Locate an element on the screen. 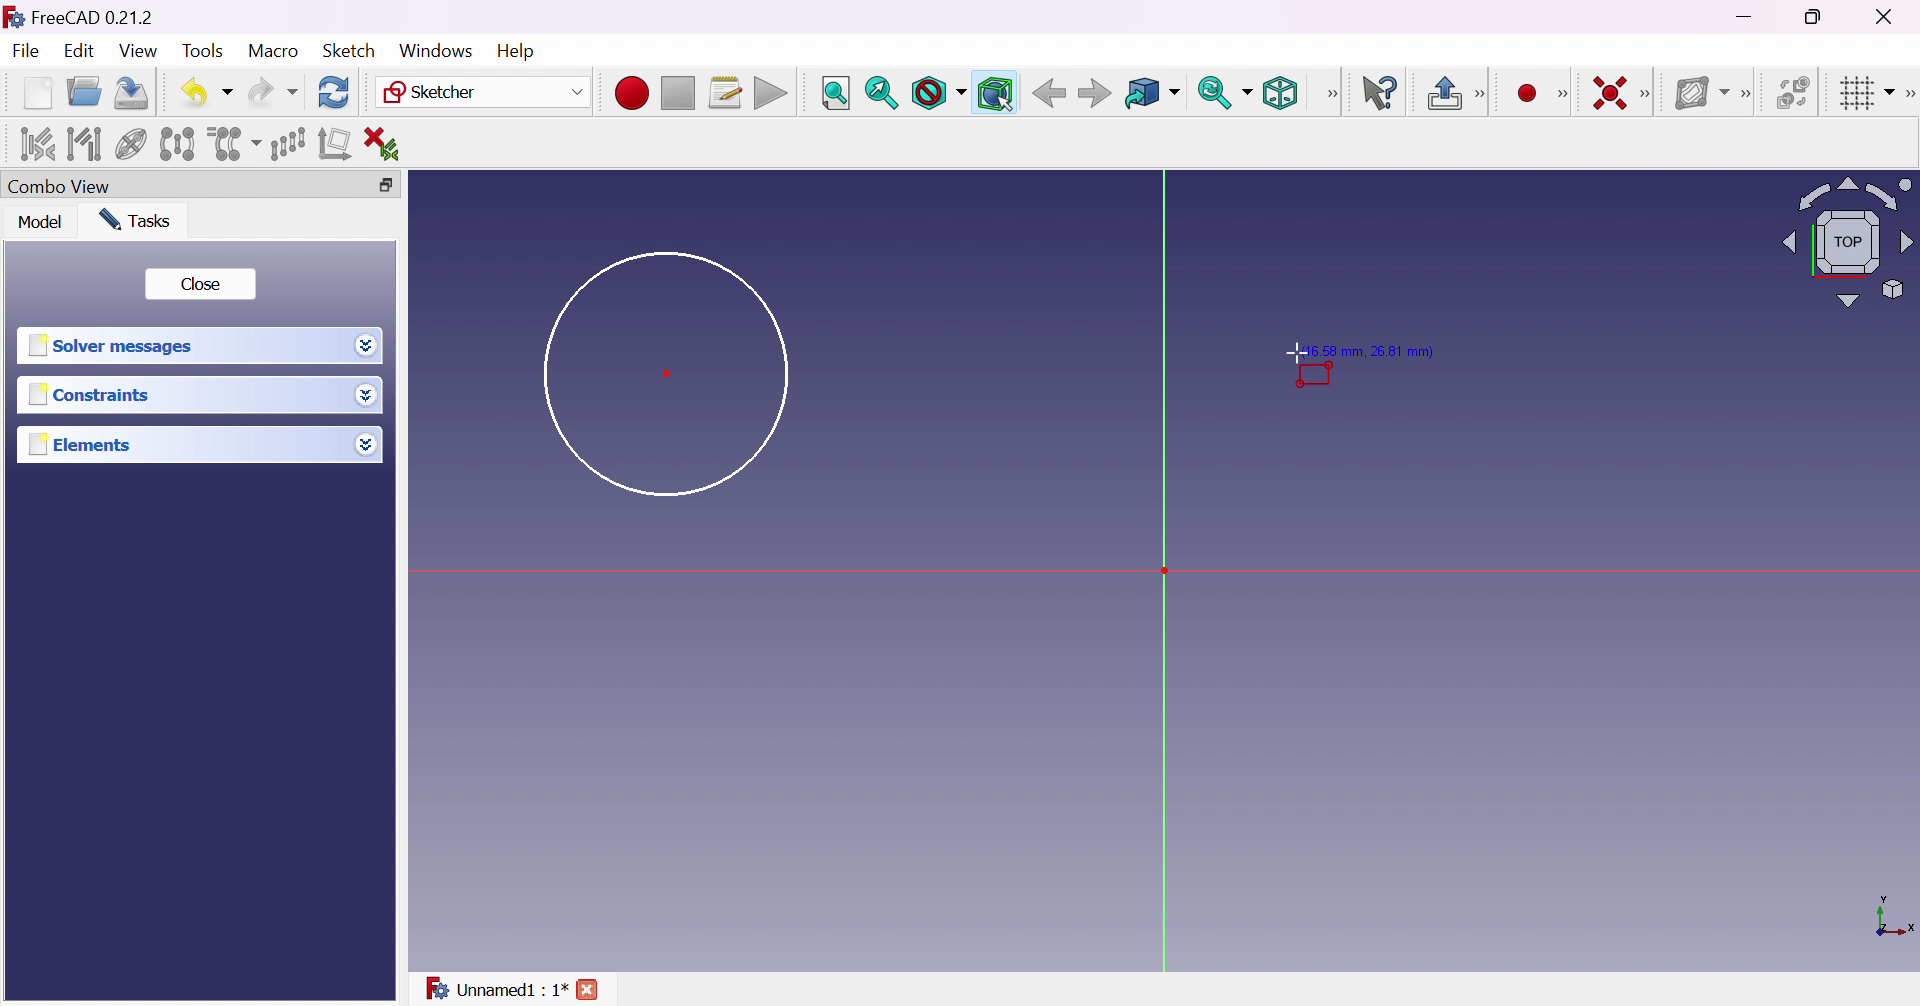 This screenshot has width=1920, height=1006. Save is located at coordinates (128, 91).